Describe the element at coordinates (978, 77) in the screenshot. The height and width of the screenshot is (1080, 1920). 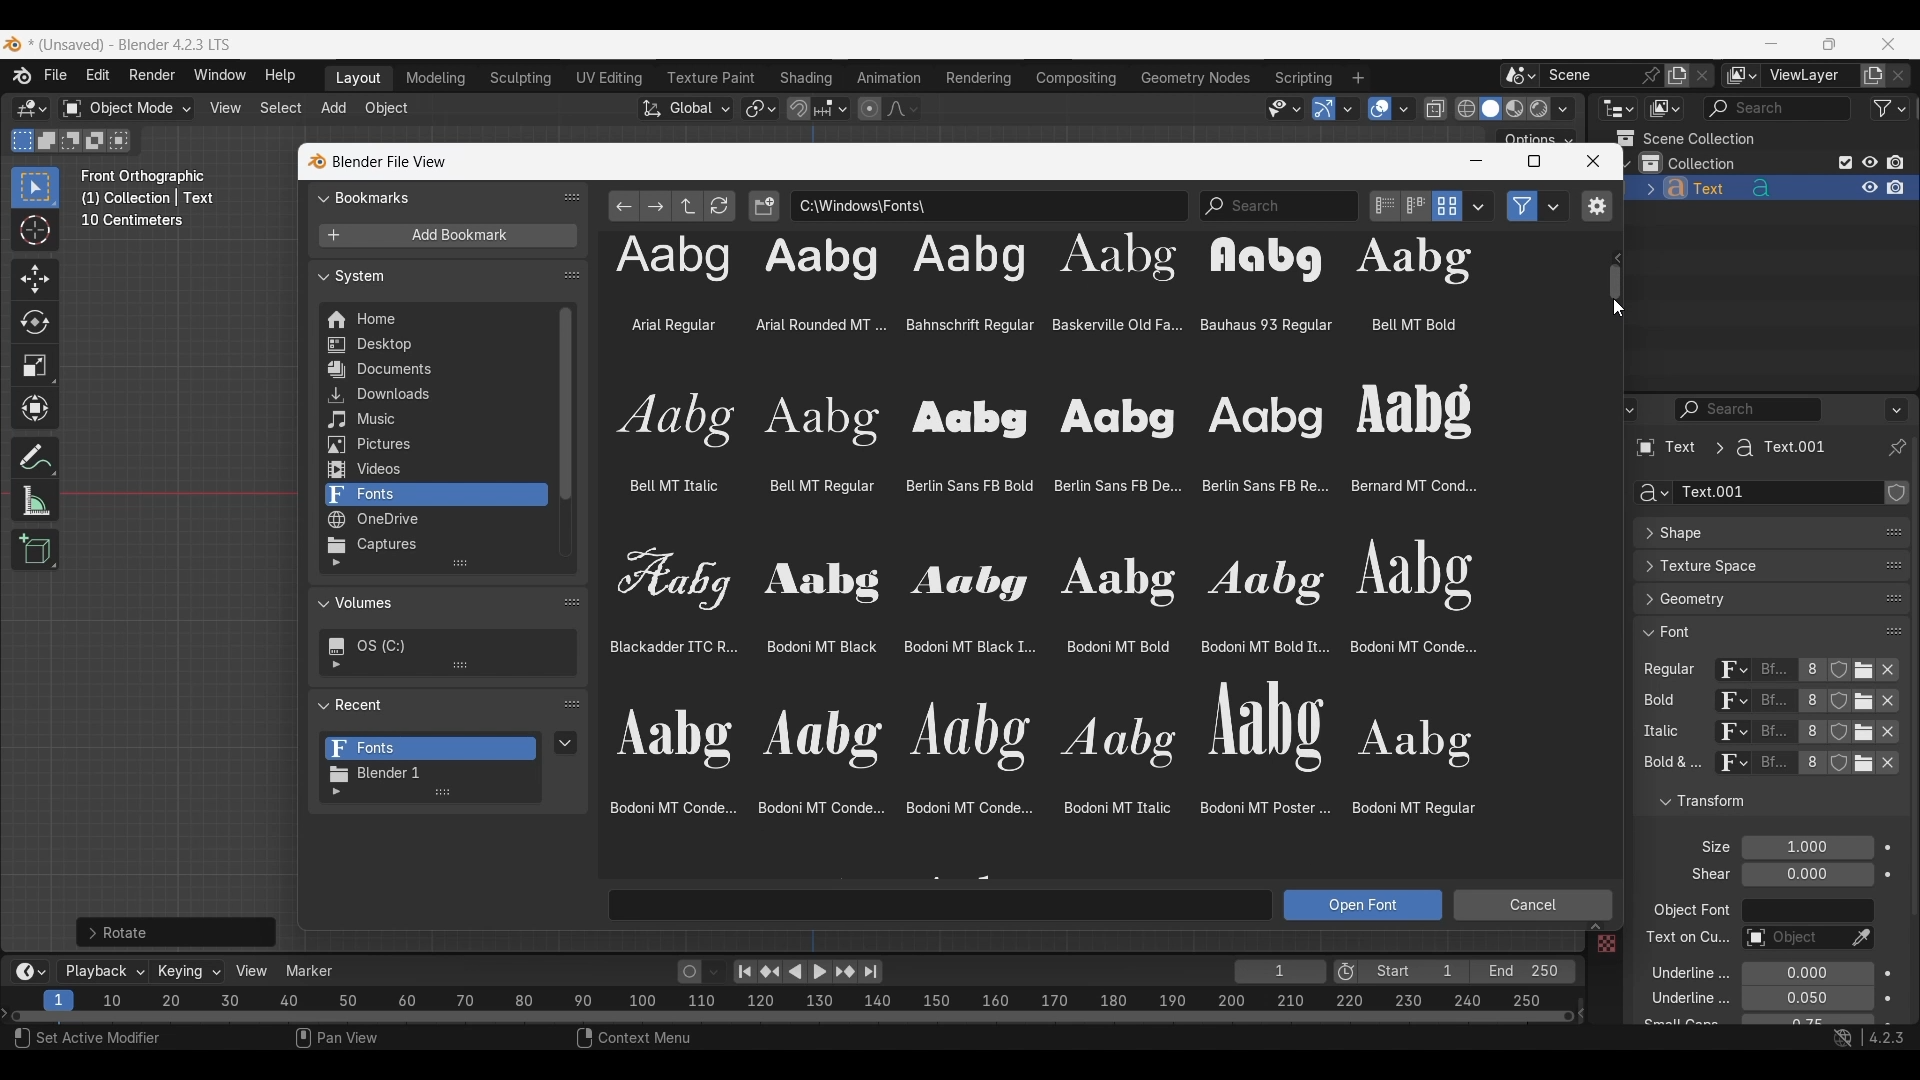
I see `Rendering workspace` at that location.